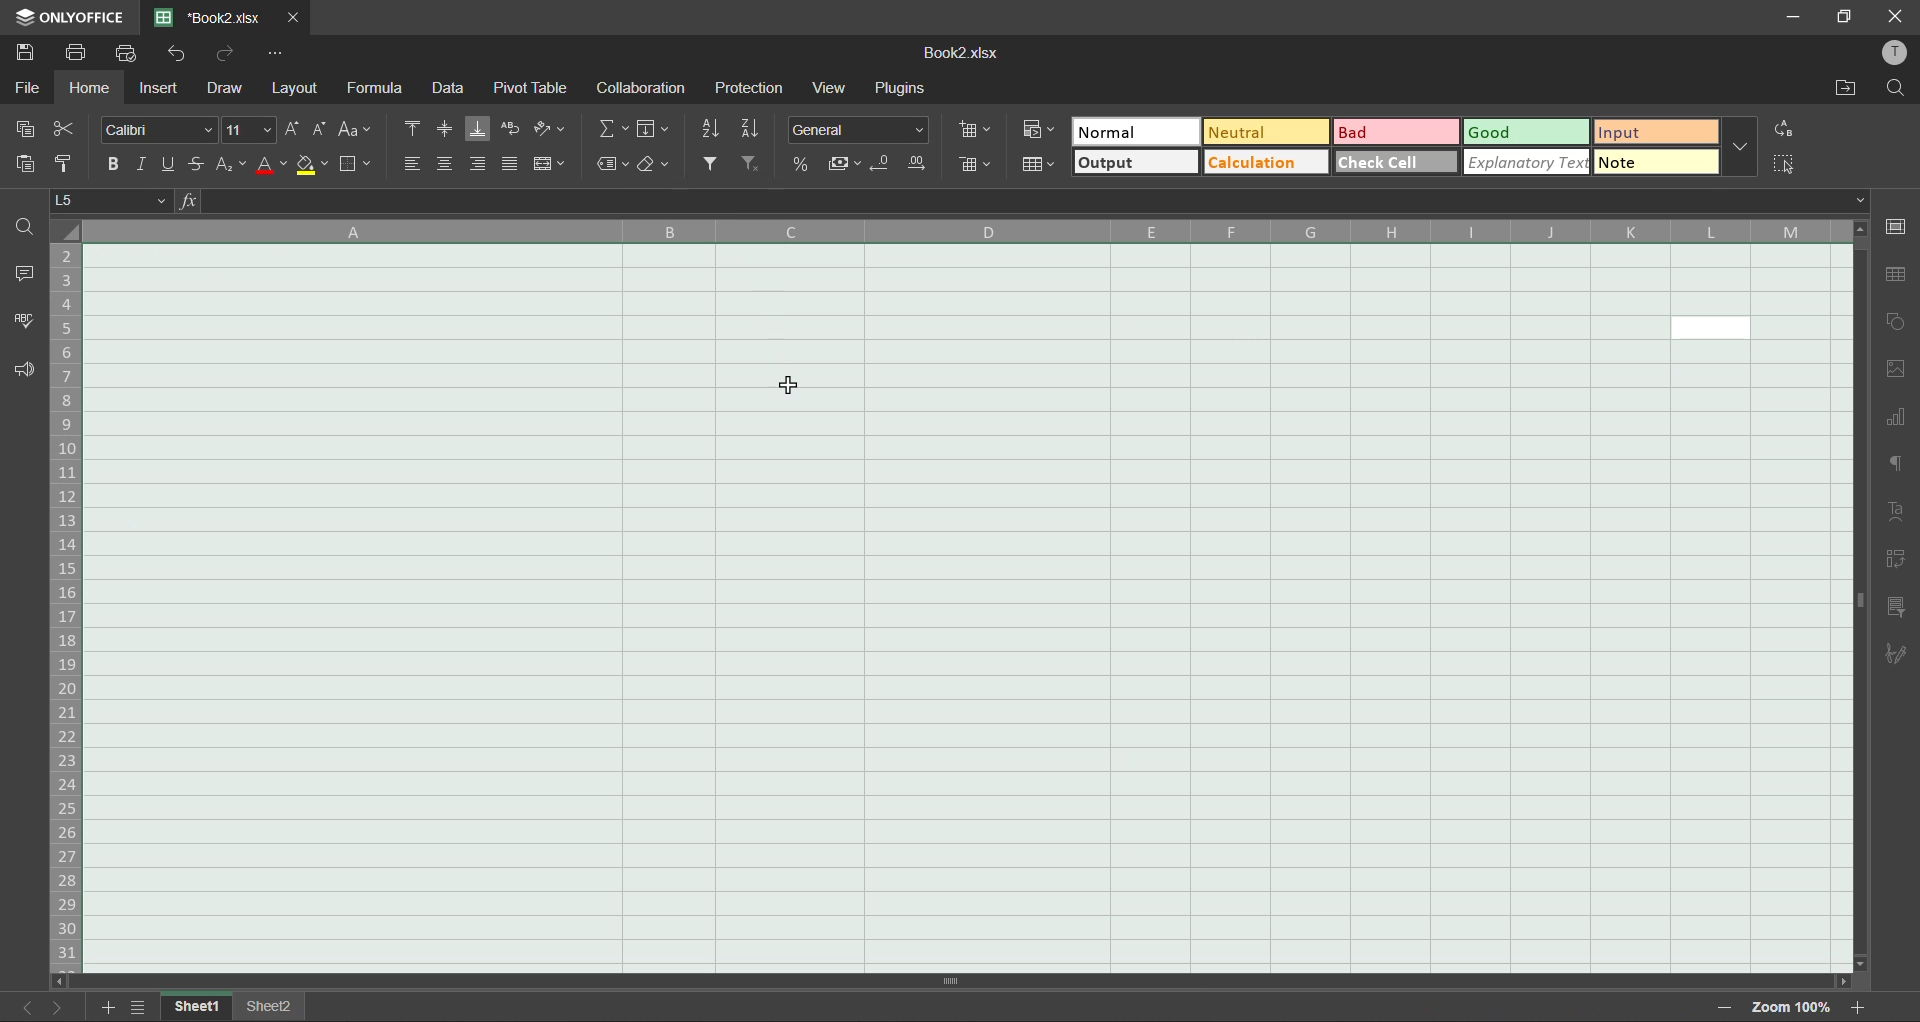 This screenshot has width=1920, height=1022. What do you see at coordinates (795, 387) in the screenshot?
I see `cursor` at bounding box center [795, 387].